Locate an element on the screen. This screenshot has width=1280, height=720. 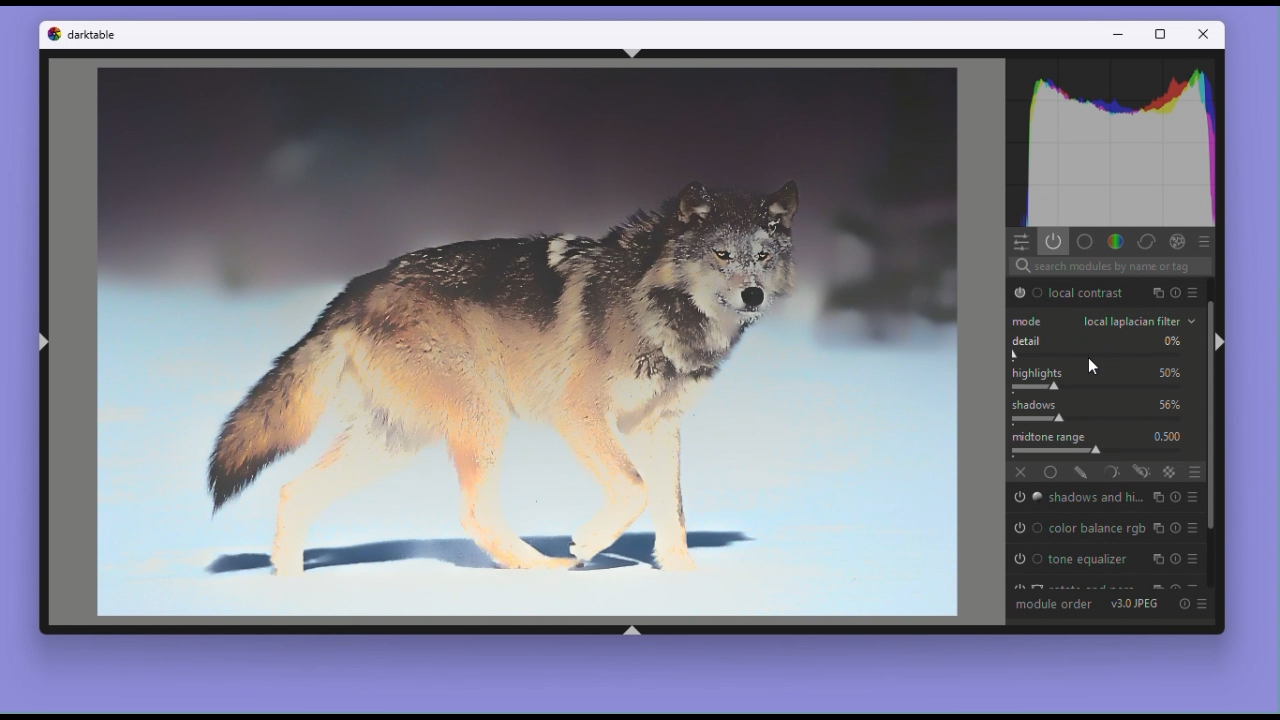
base is located at coordinates (1085, 241).